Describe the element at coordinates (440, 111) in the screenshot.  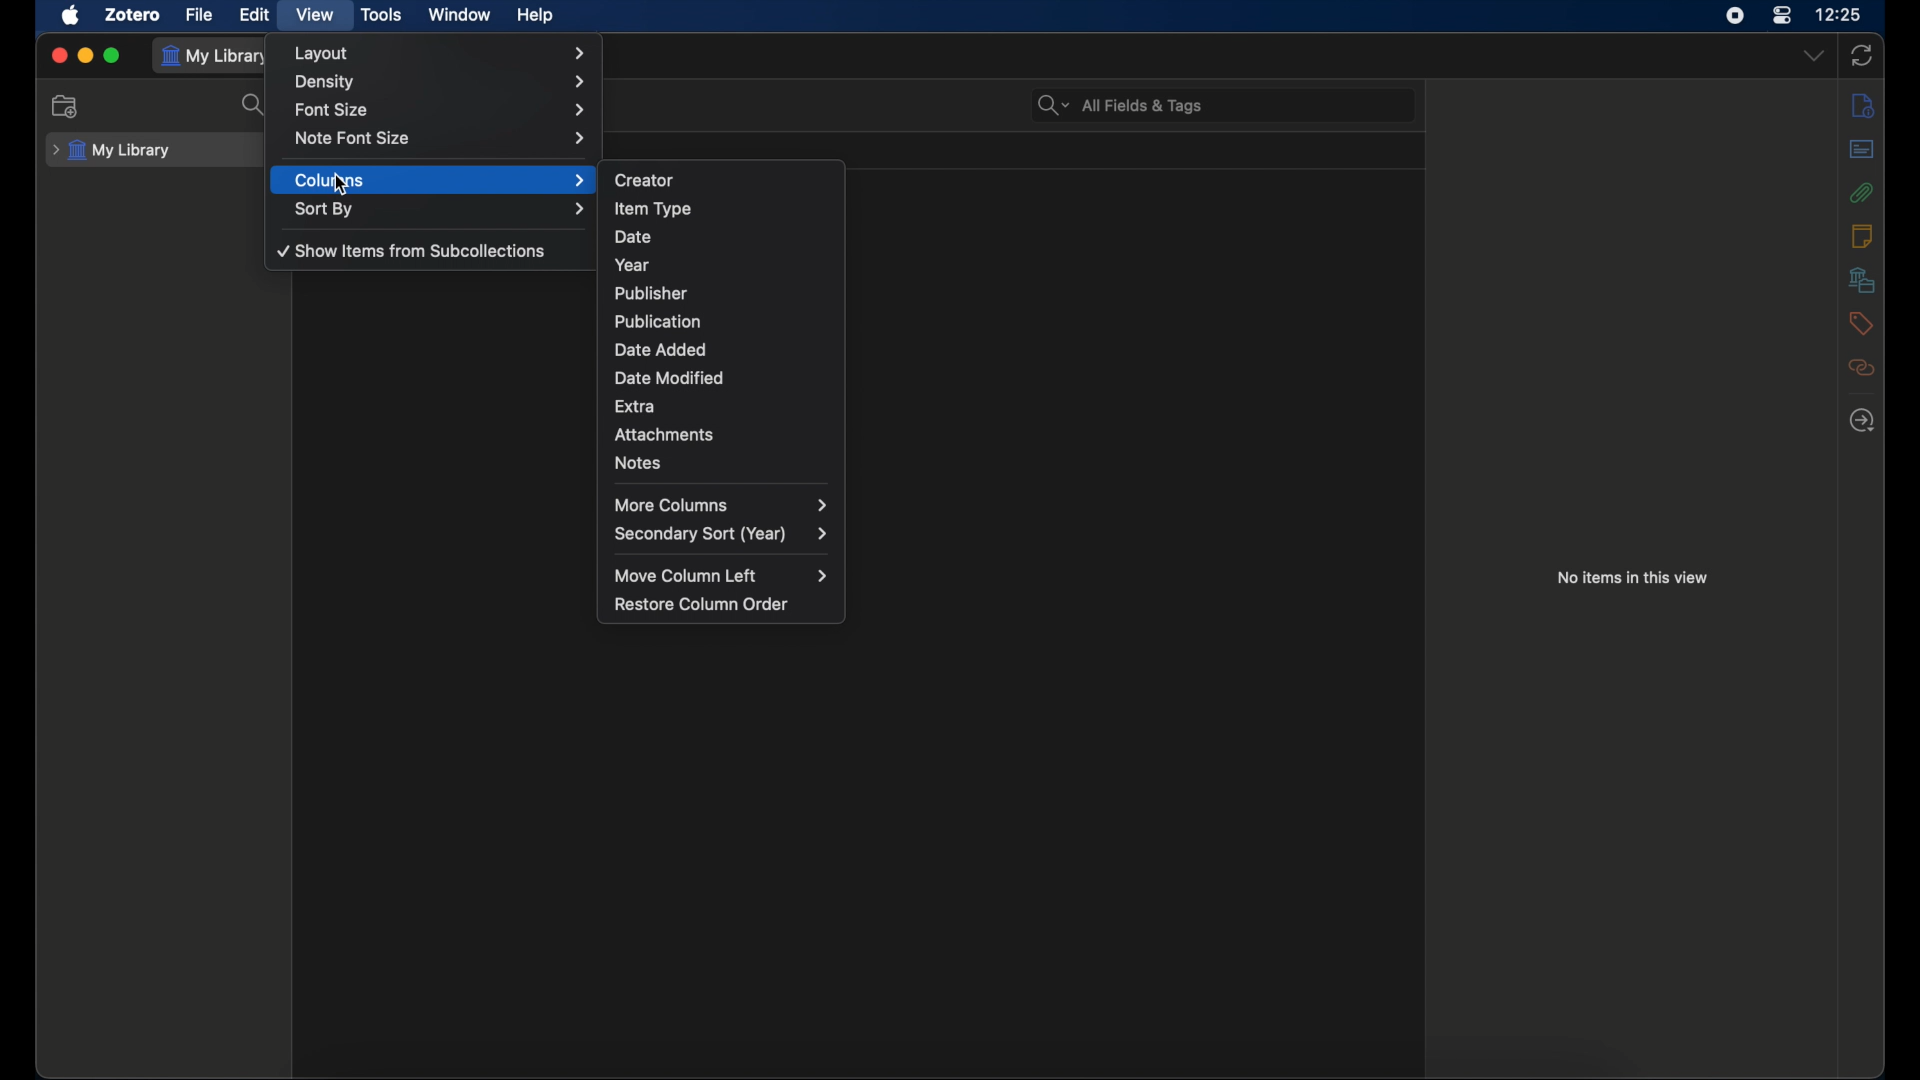
I see `font size` at that location.